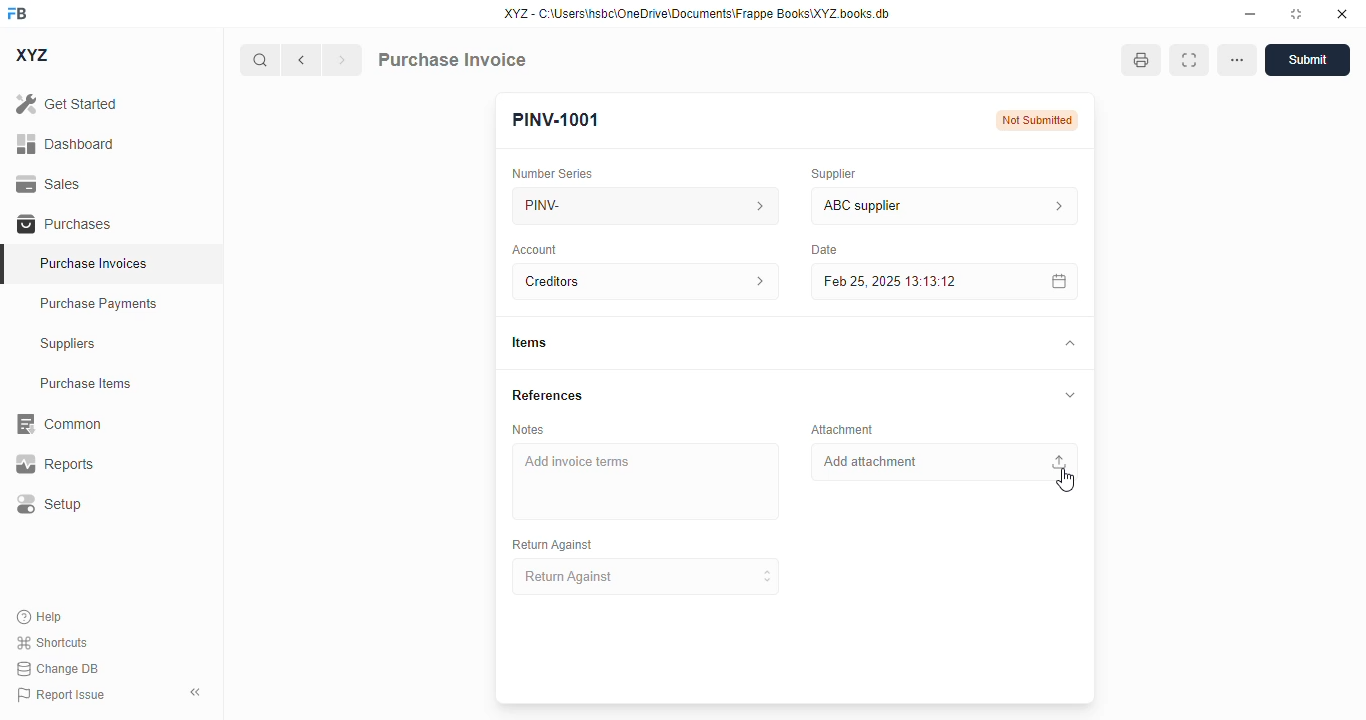 The width and height of the screenshot is (1366, 720). Describe the element at coordinates (53, 642) in the screenshot. I see `shortcuts` at that location.